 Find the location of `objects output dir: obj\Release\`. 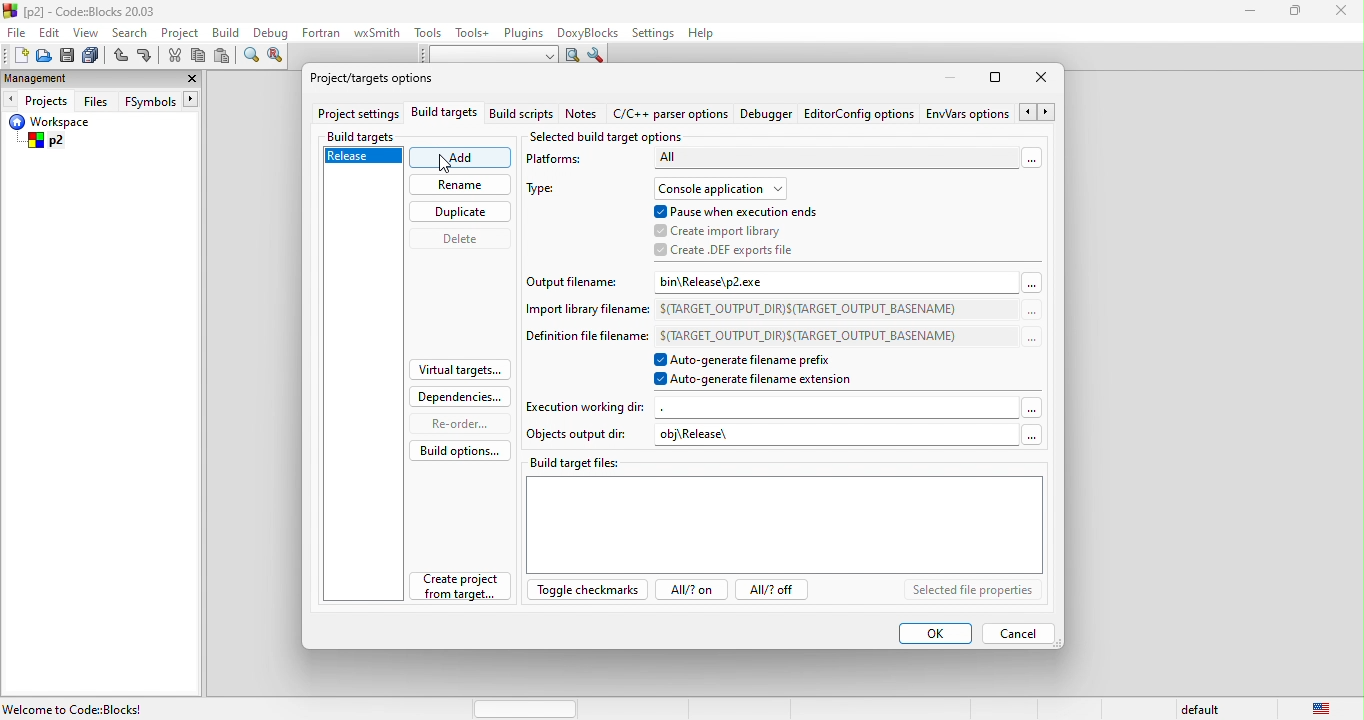

objects output dir: obj\Release\ is located at coordinates (786, 433).